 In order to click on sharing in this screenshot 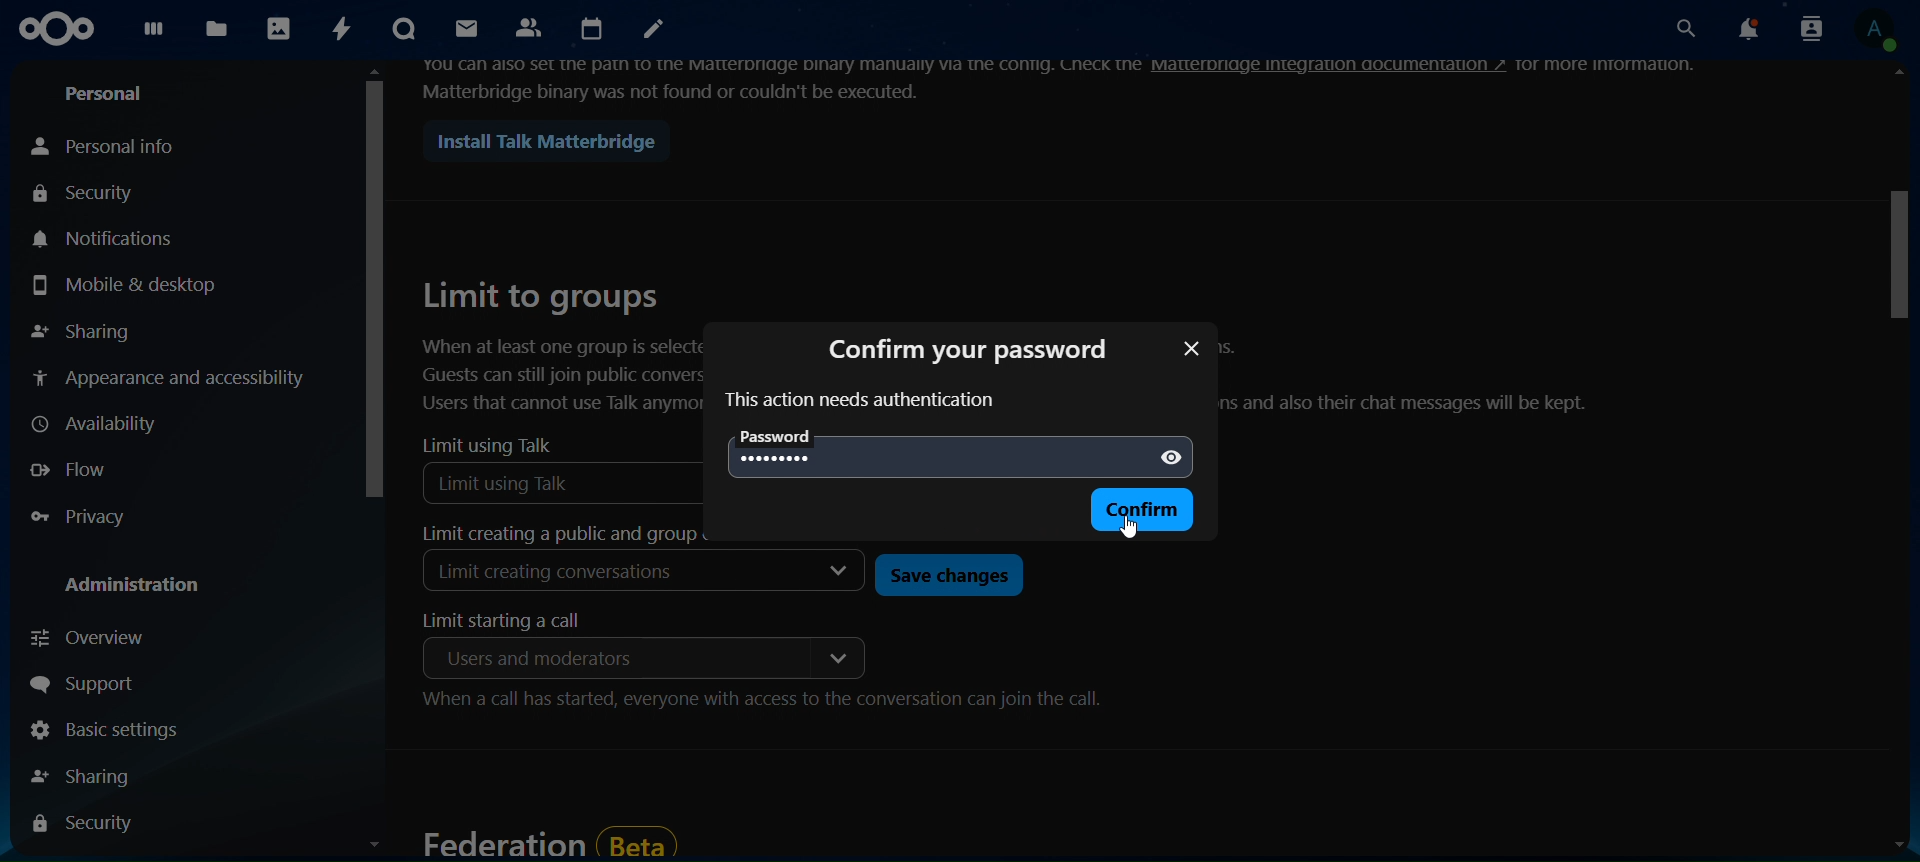, I will do `click(92, 776)`.